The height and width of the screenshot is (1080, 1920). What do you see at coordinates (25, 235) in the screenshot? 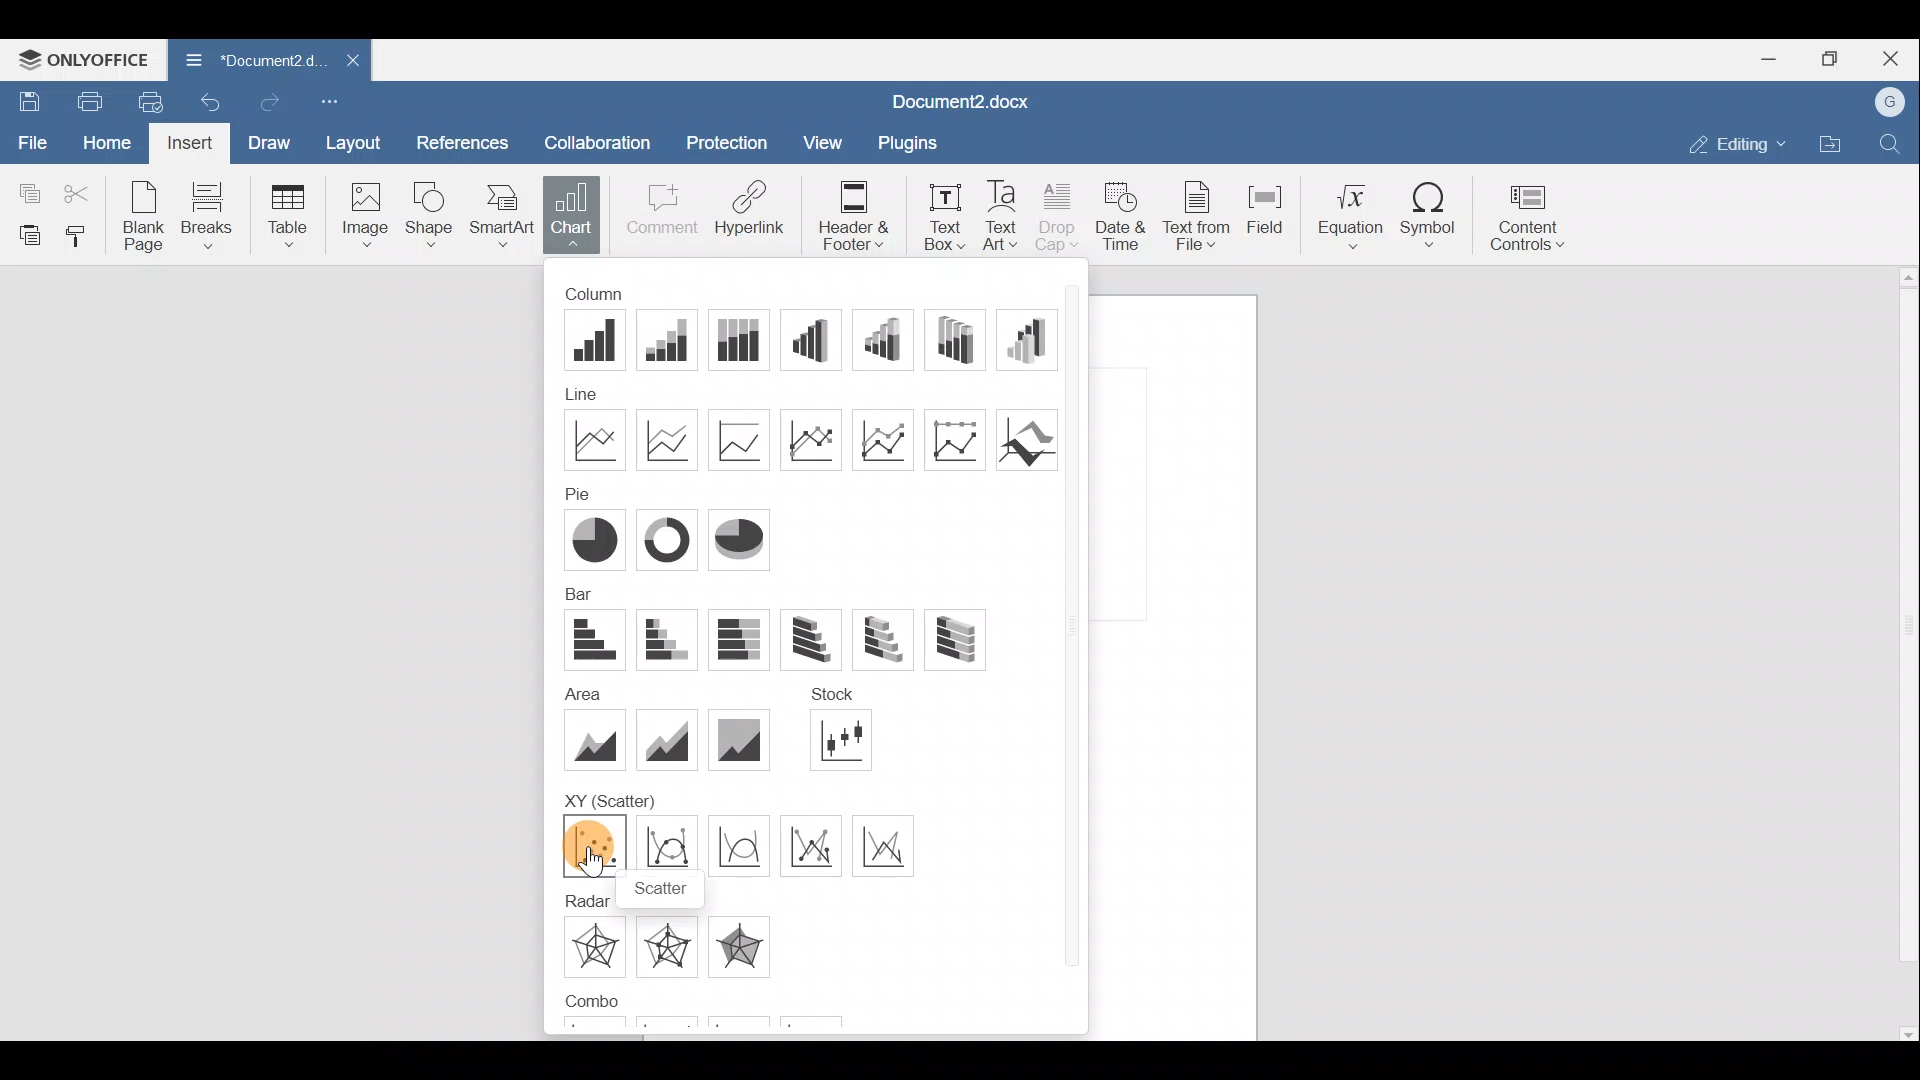
I see `Paste` at bounding box center [25, 235].